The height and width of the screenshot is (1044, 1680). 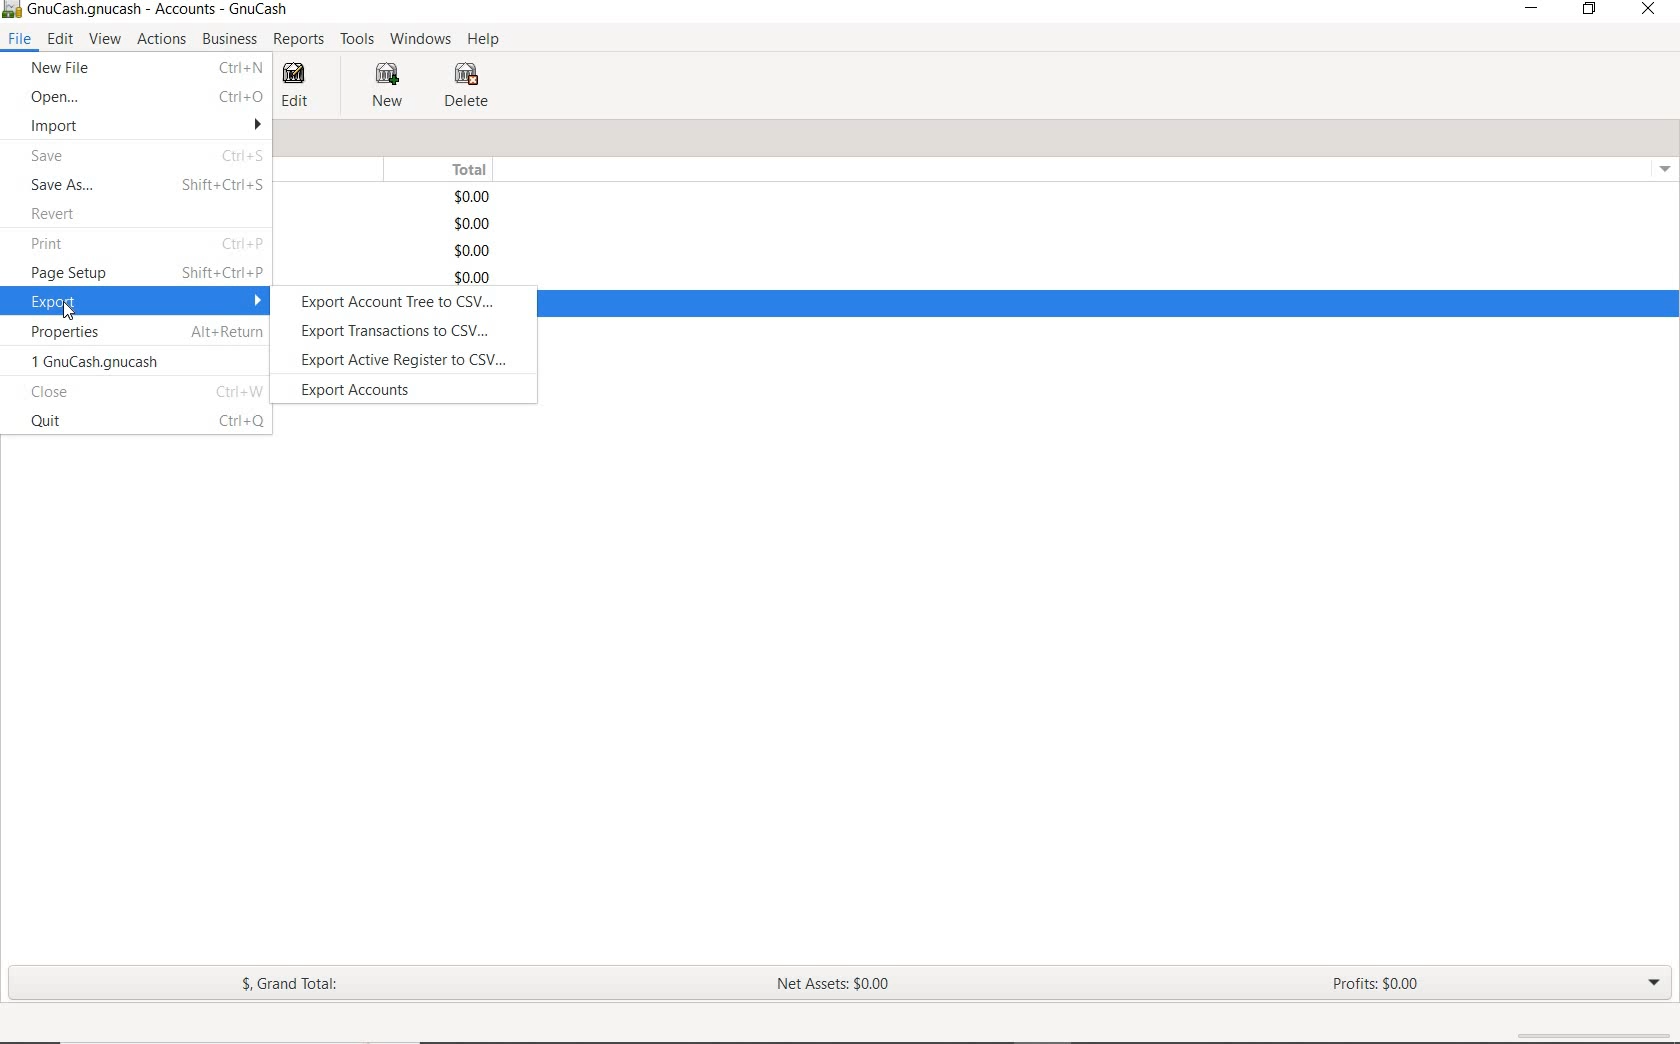 I want to click on Shift+Ctrl+S, so click(x=222, y=183).